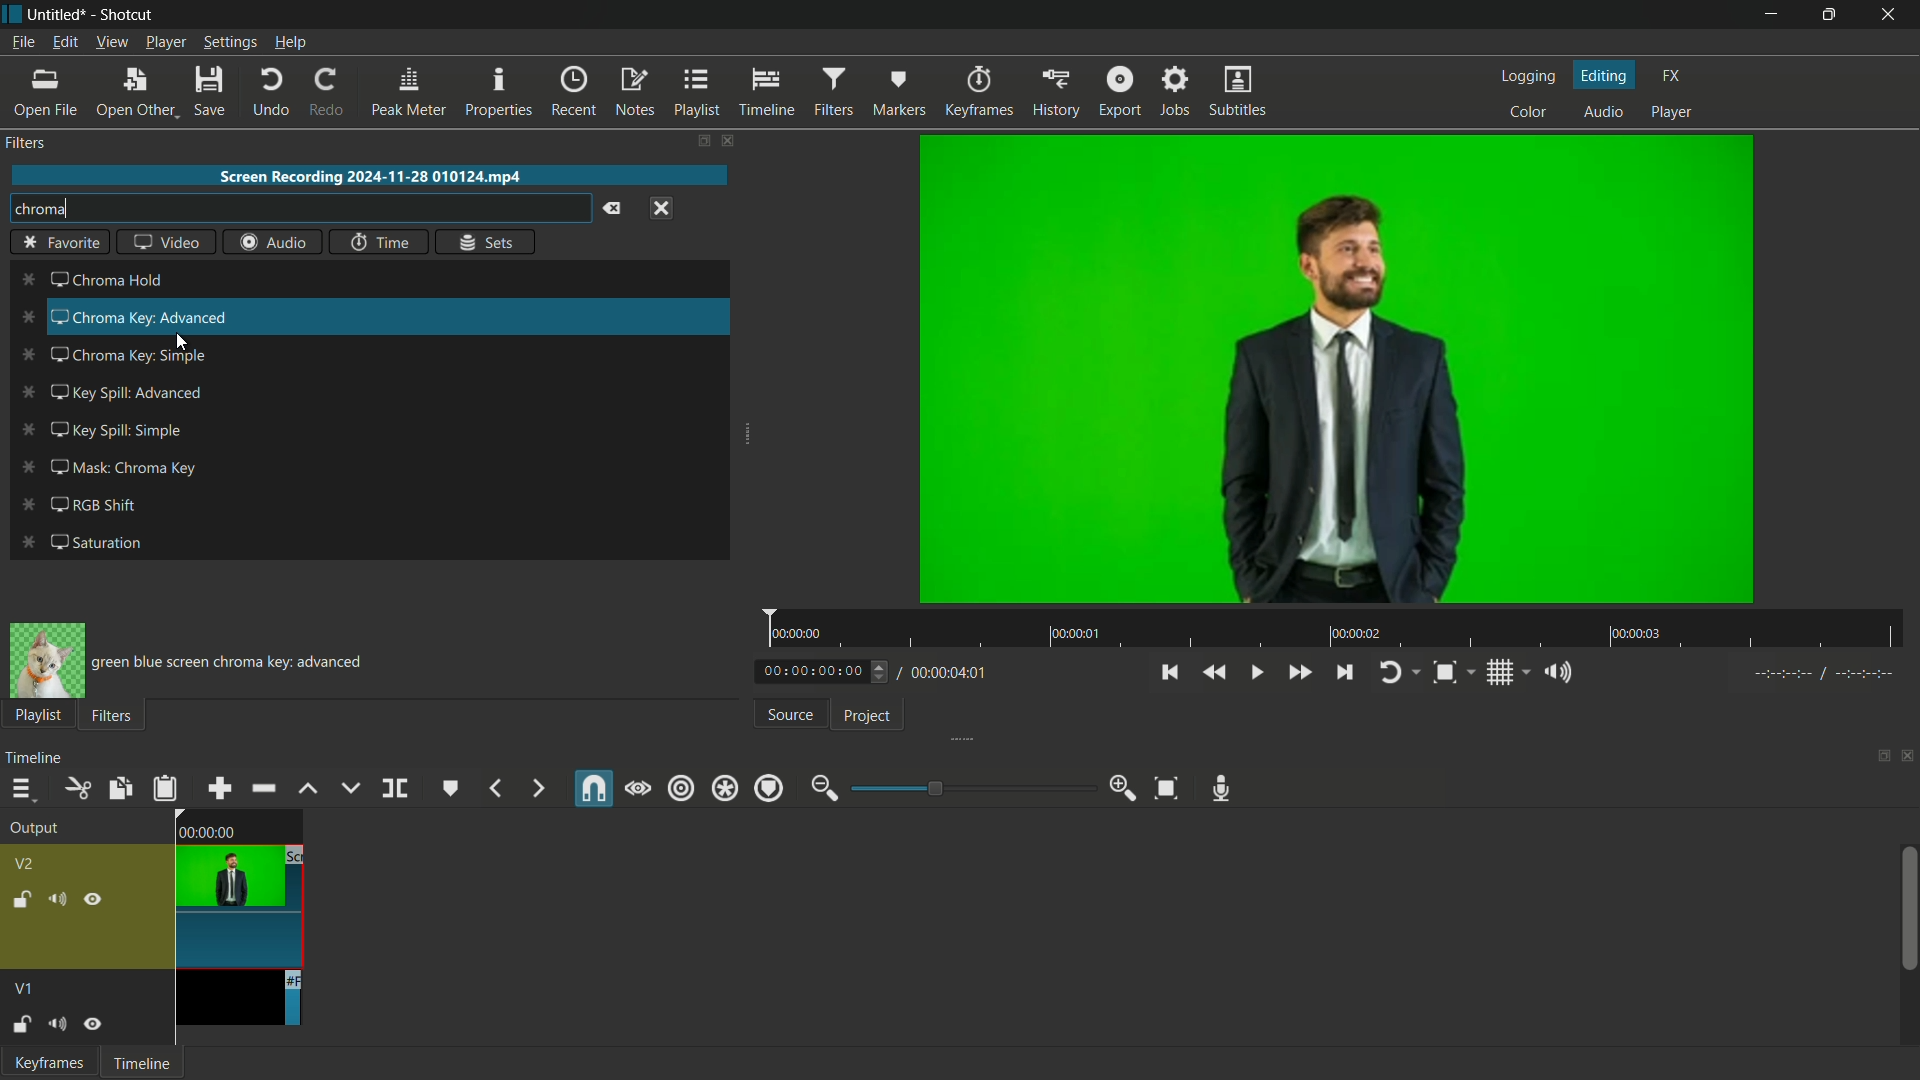  I want to click on next marker, so click(537, 788).